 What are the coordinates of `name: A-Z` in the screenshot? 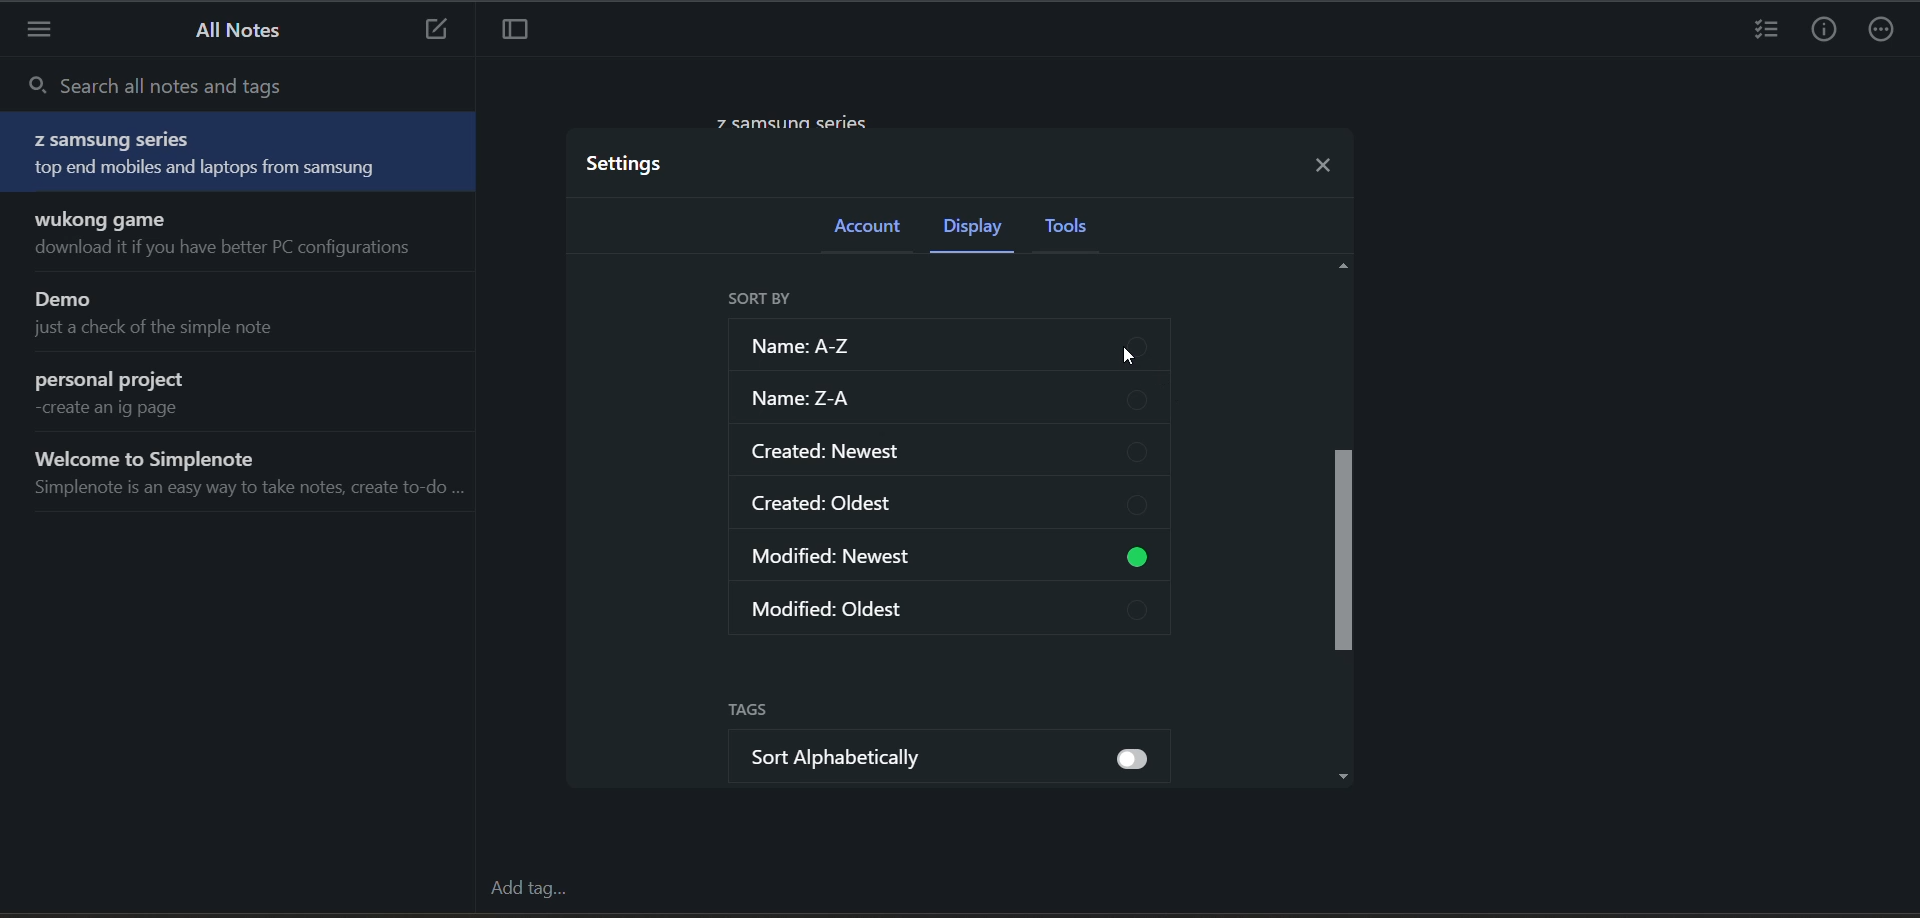 It's located at (948, 346).